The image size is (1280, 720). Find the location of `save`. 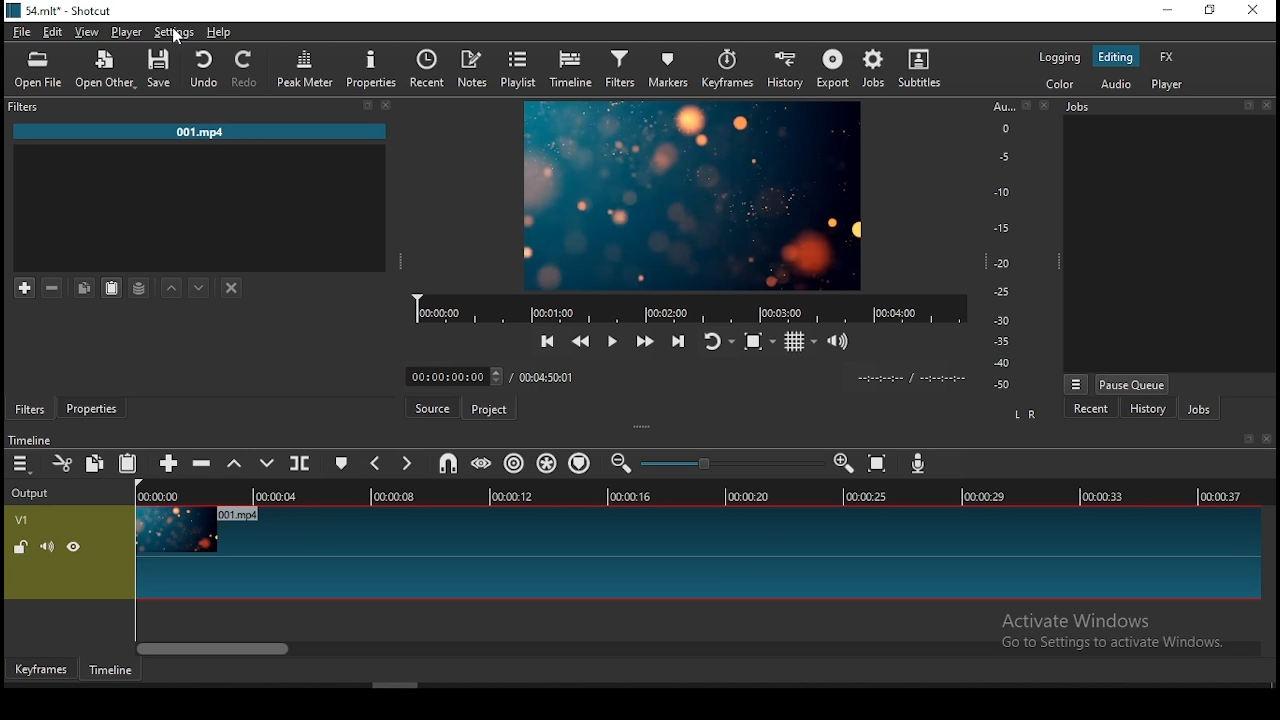

save is located at coordinates (164, 70).